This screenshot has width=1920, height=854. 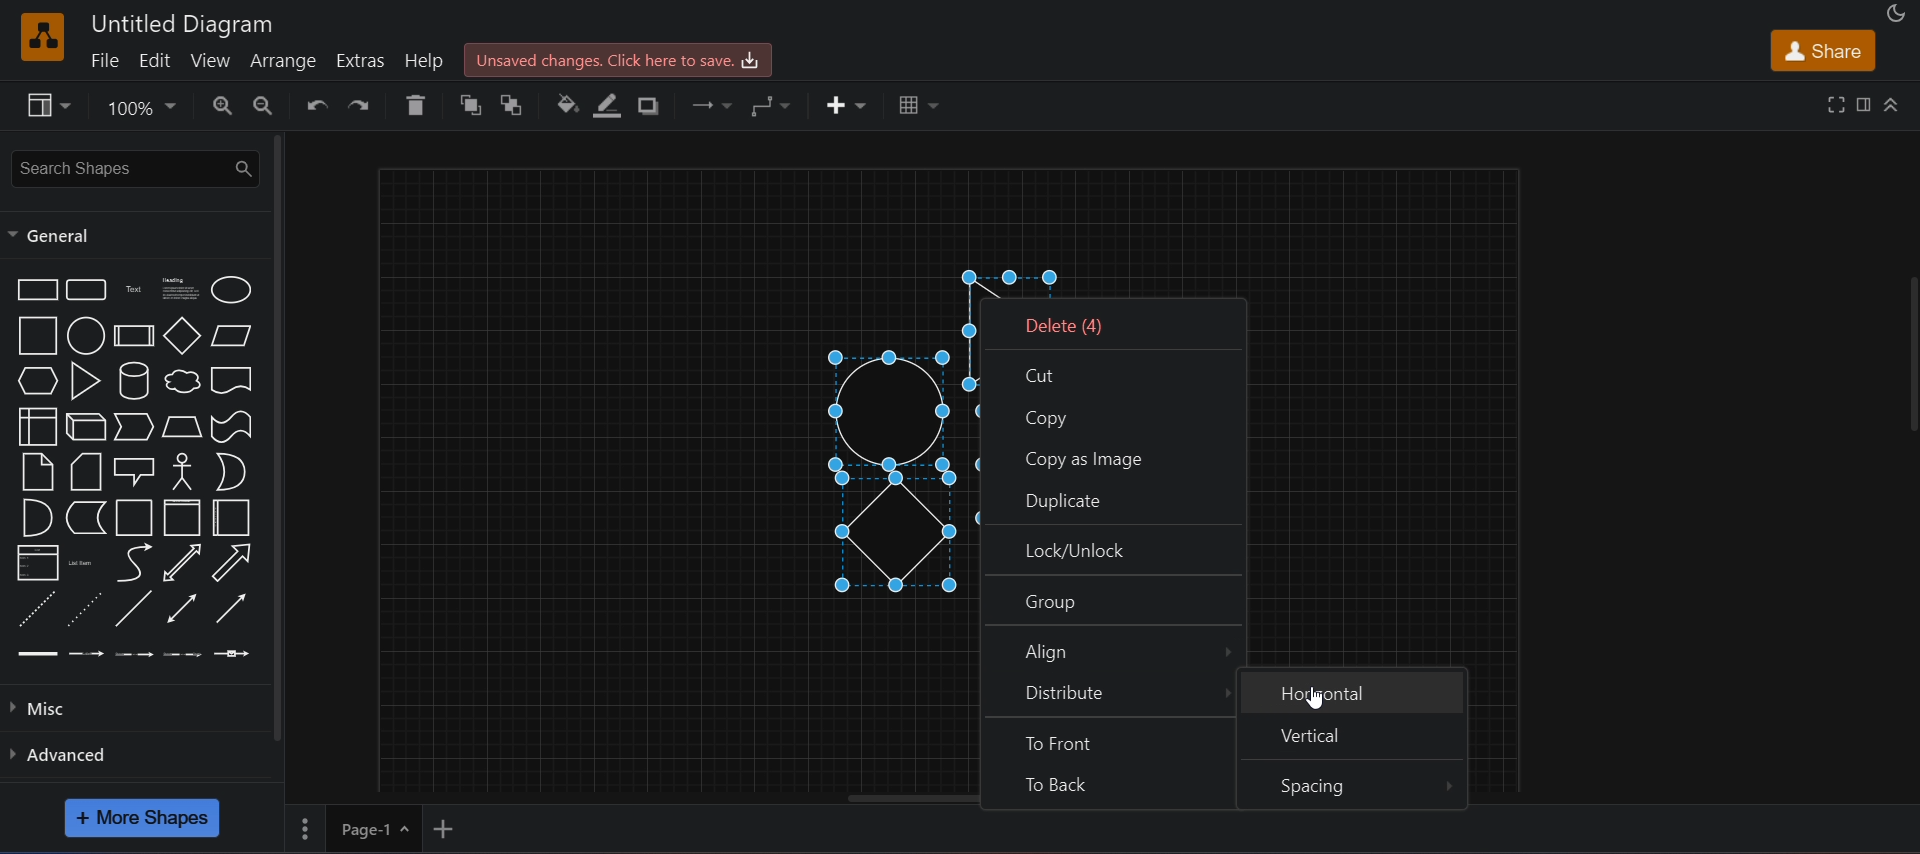 What do you see at coordinates (83, 472) in the screenshot?
I see `card` at bounding box center [83, 472].